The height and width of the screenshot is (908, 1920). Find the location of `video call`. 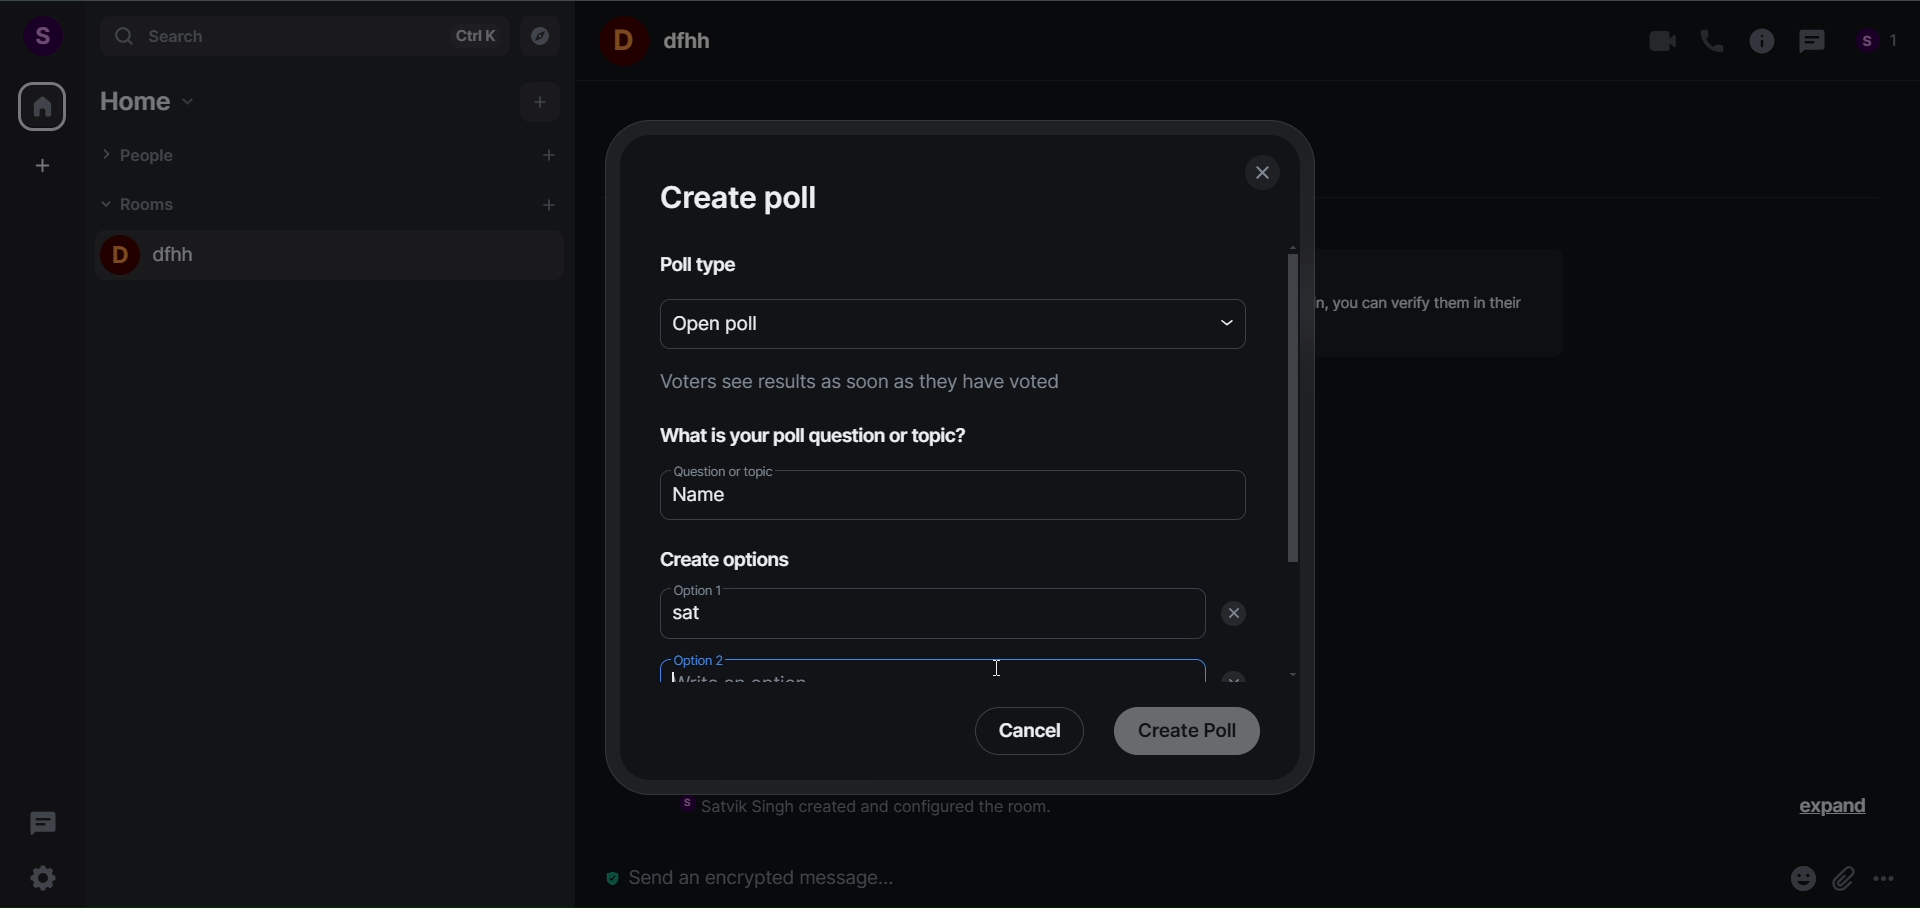

video call is located at coordinates (1657, 42).